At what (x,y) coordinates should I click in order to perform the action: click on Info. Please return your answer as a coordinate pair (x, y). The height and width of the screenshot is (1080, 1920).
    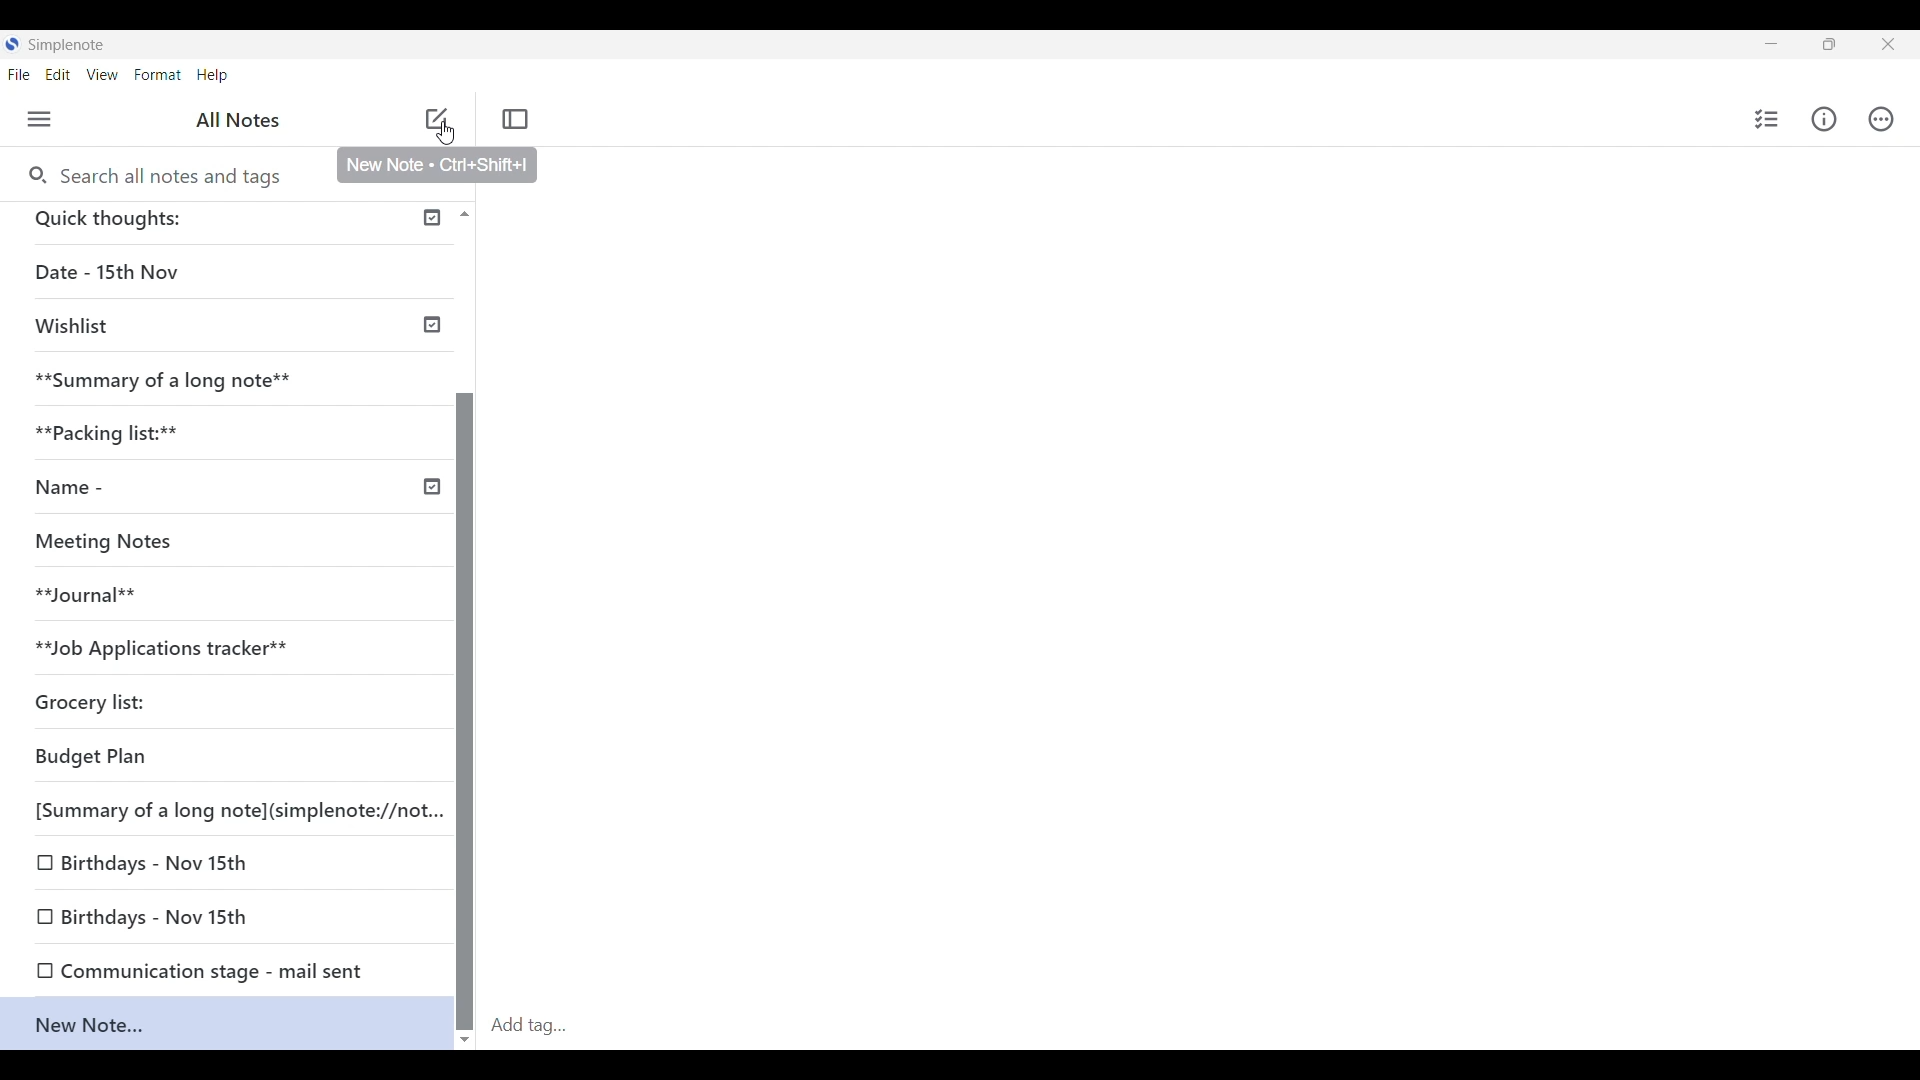
    Looking at the image, I should click on (1824, 119).